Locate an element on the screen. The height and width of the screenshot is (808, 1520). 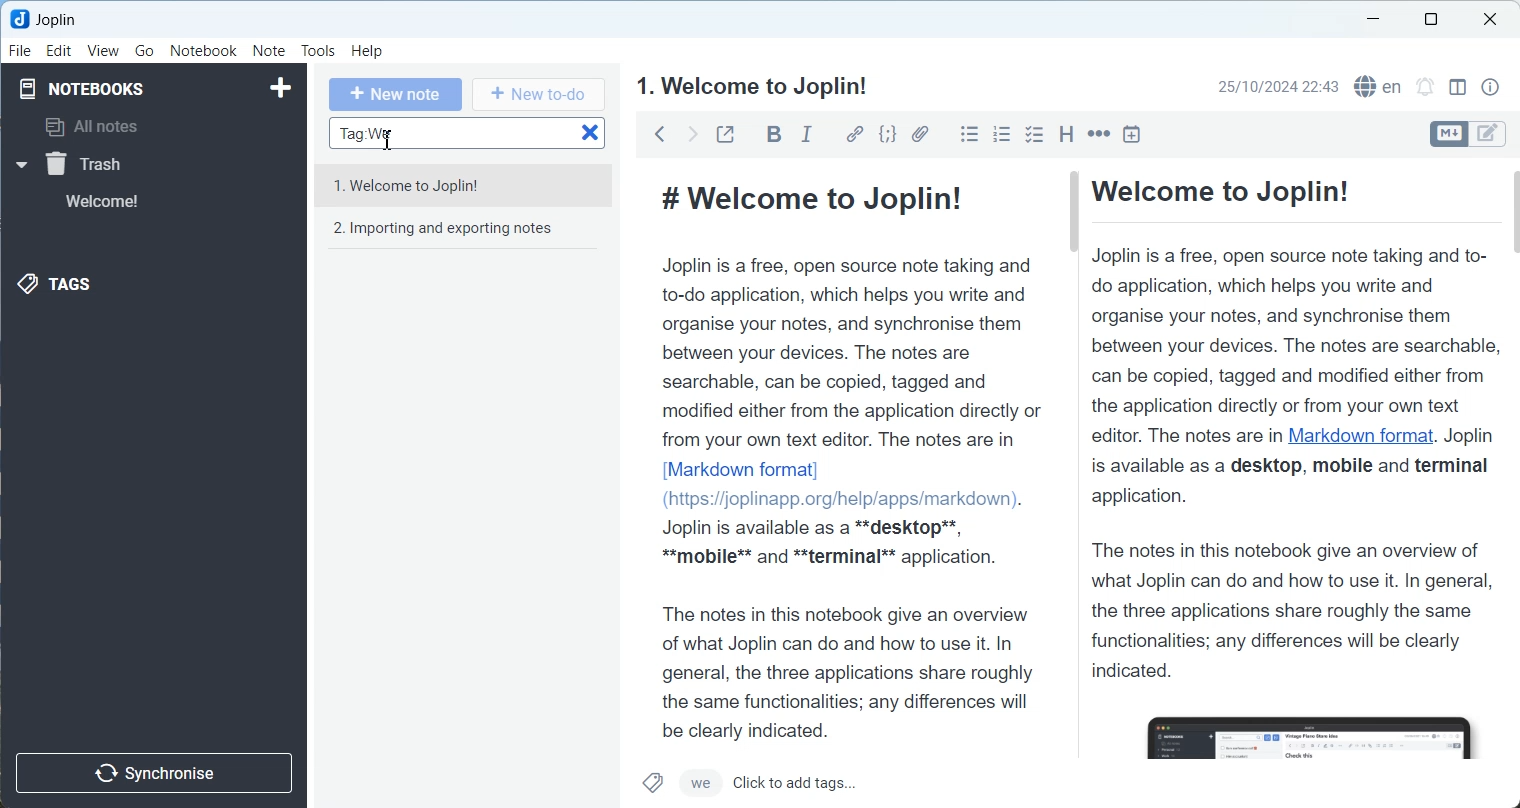
New to-do is located at coordinates (539, 95).